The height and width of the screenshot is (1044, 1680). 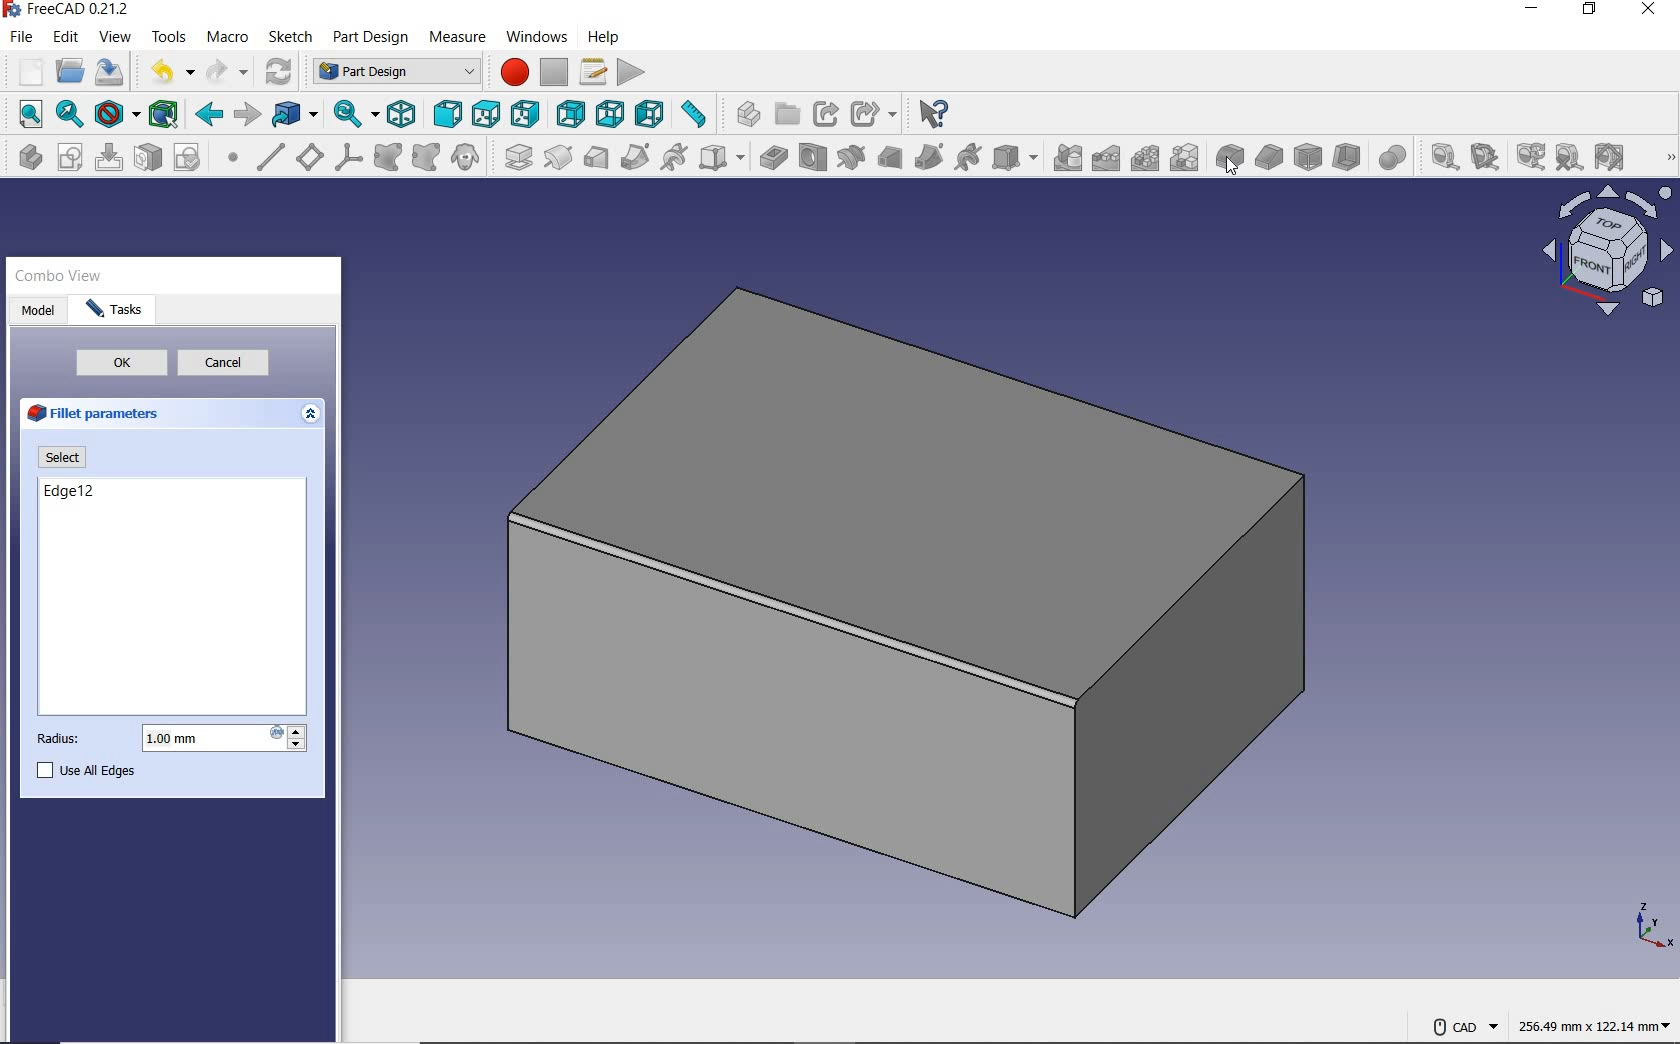 What do you see at coordinates (1611, 157) in the screenshot?
I see `toggle all` at bounding box center [1611, 157].